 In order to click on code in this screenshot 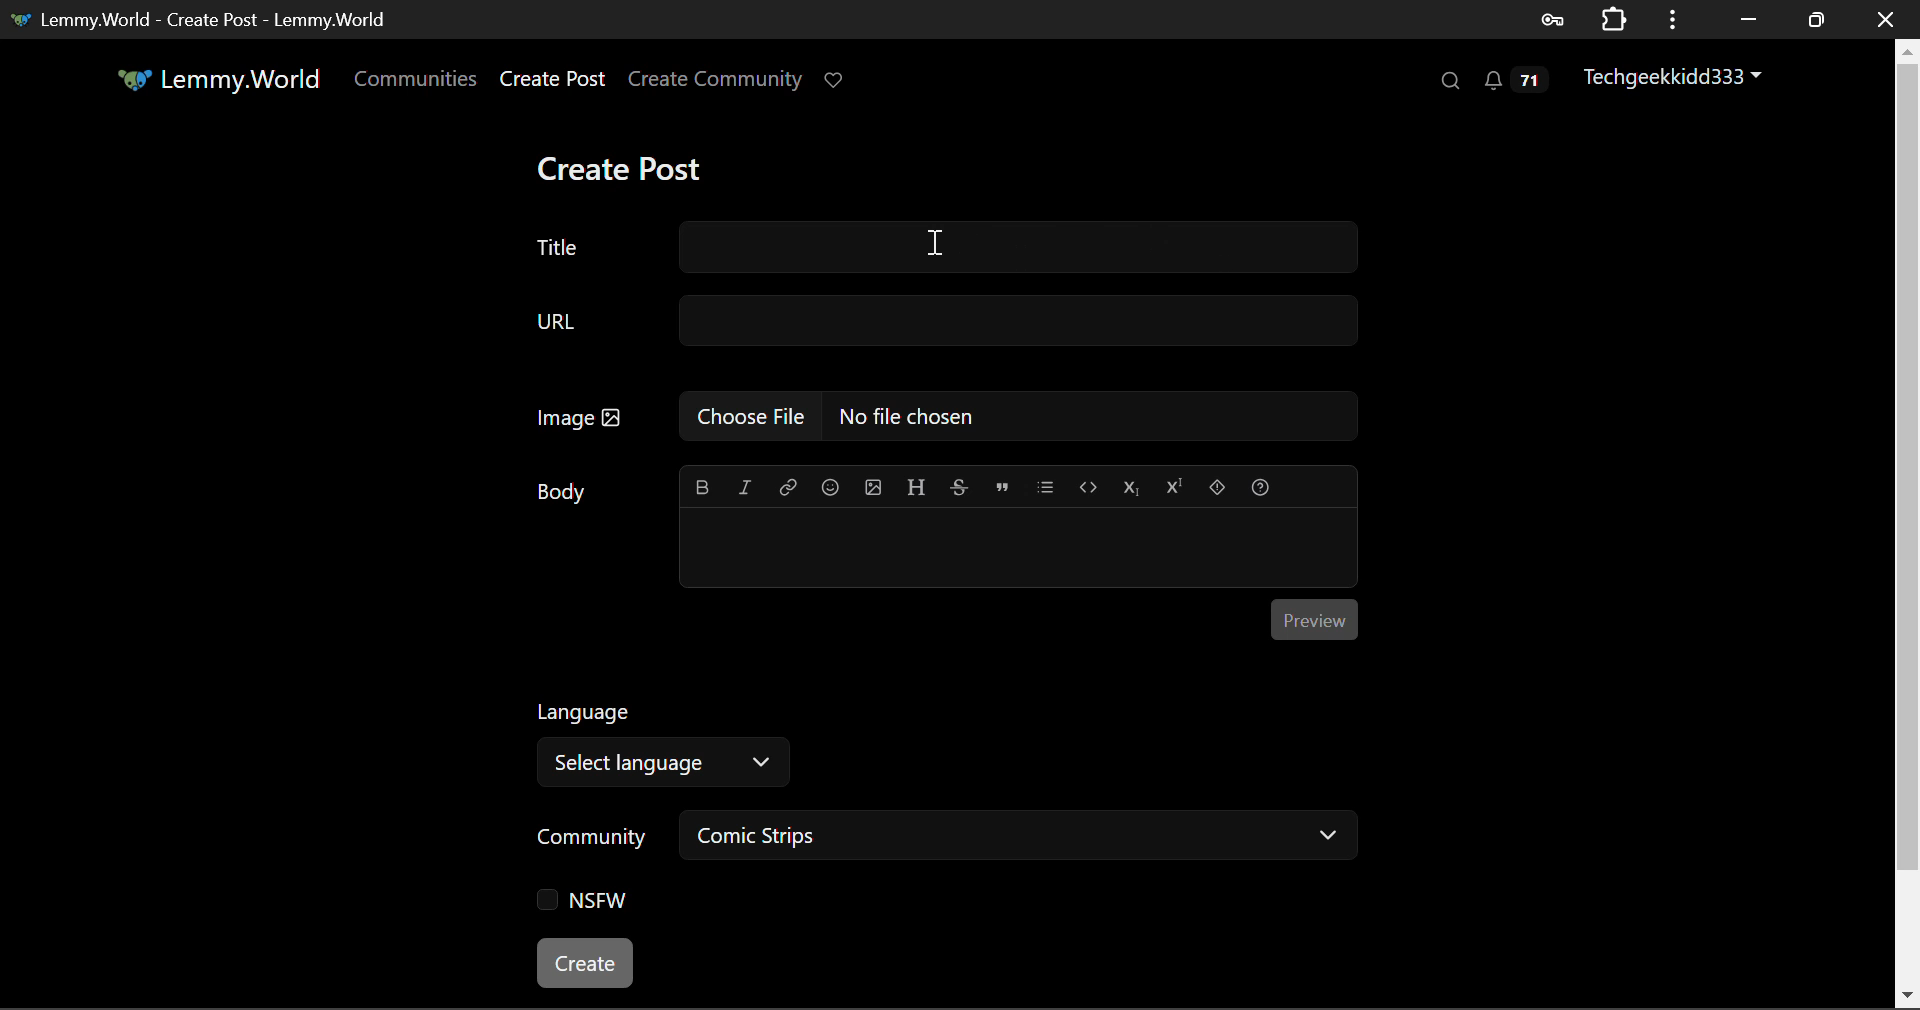, I will do `click(1086, 484)`.